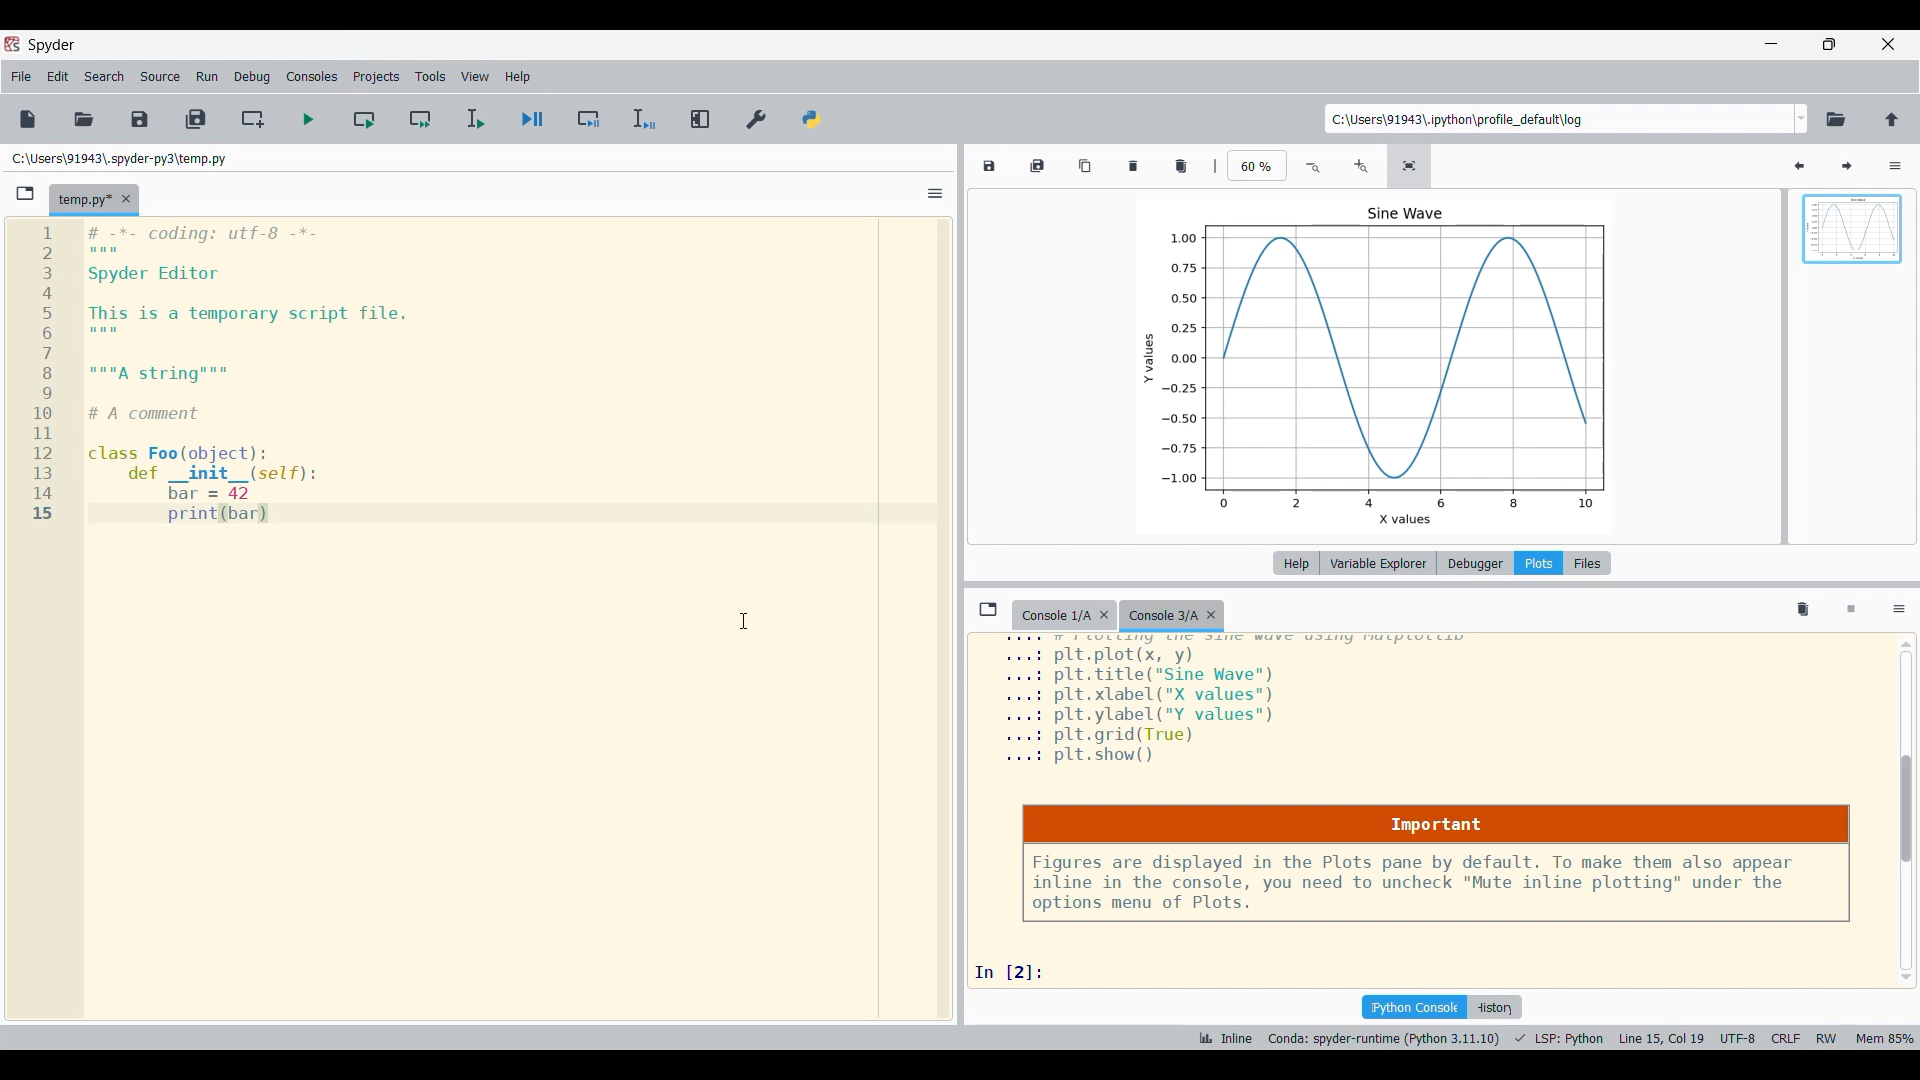 The width and height of the screenshot is (1920, 1080). What do you see at coordinates (1414, 1007) in the screenshot?
I see `IPython console` at bounding box center [1414, 1007].